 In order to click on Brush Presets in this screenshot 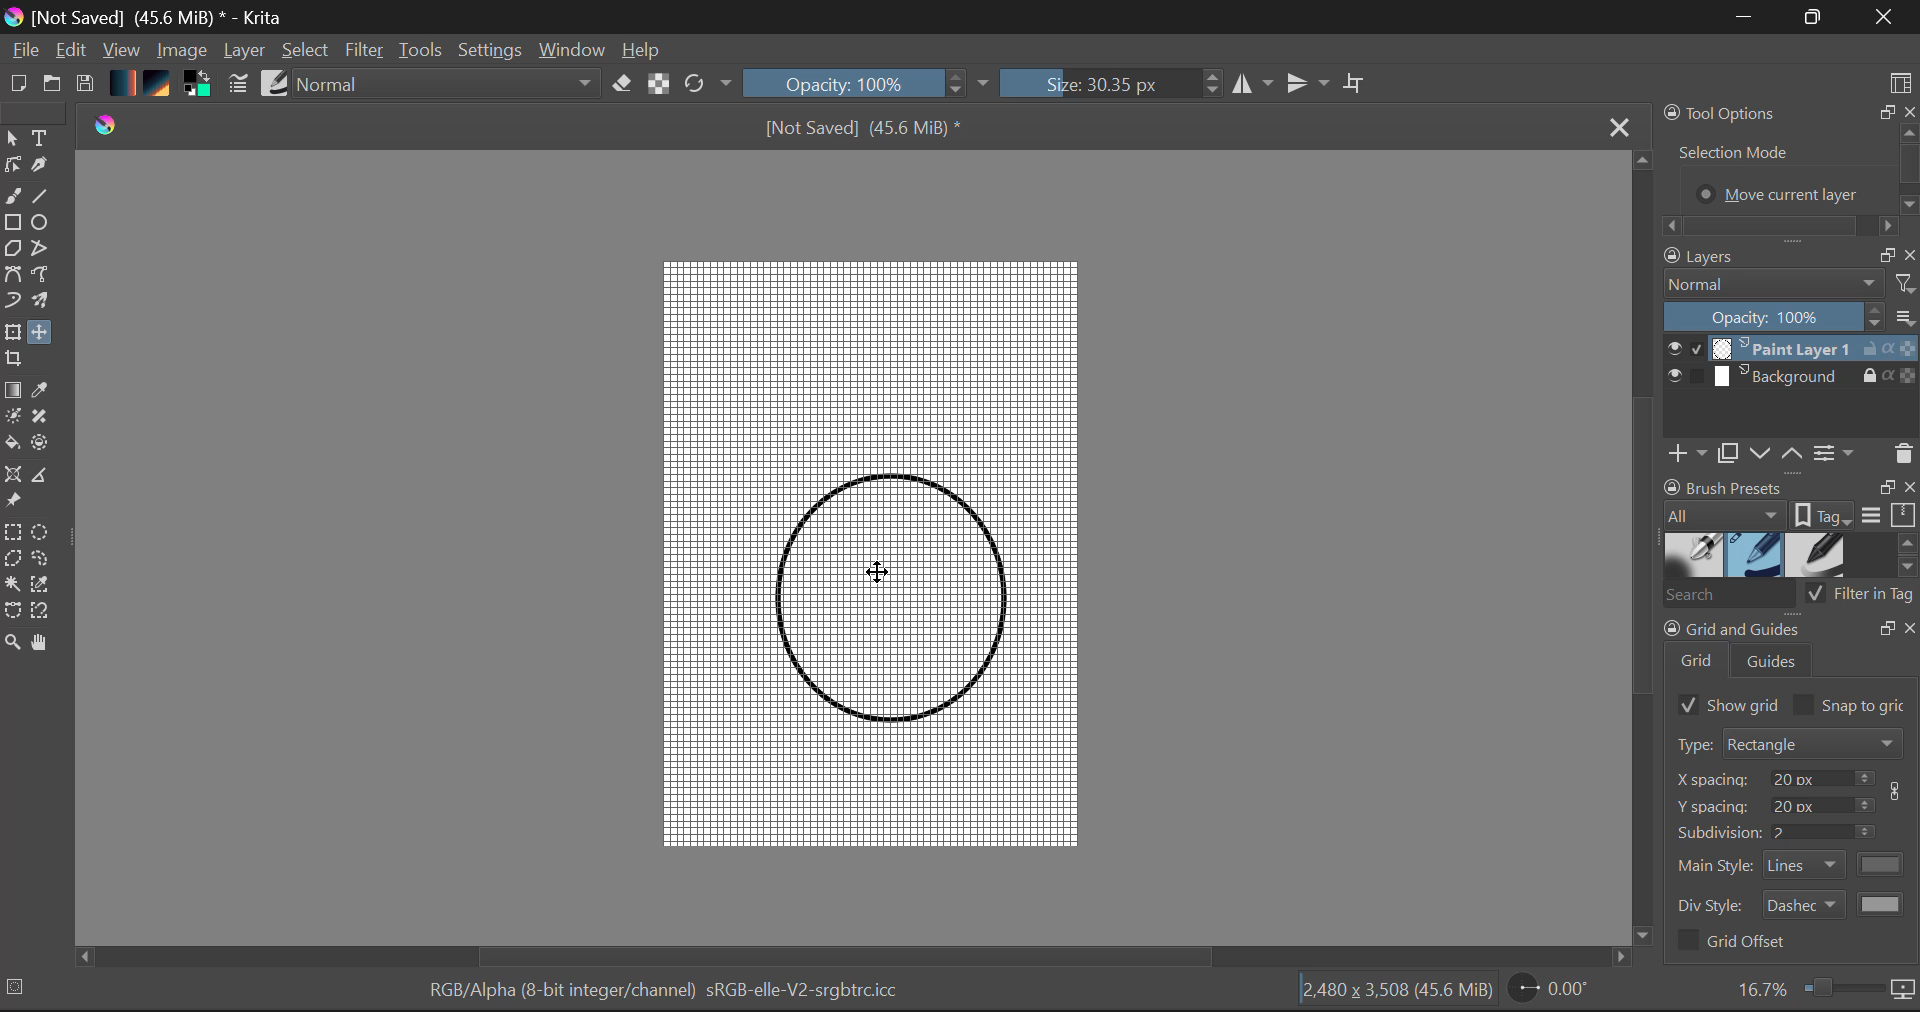, I will do `click(1790, 555)`.